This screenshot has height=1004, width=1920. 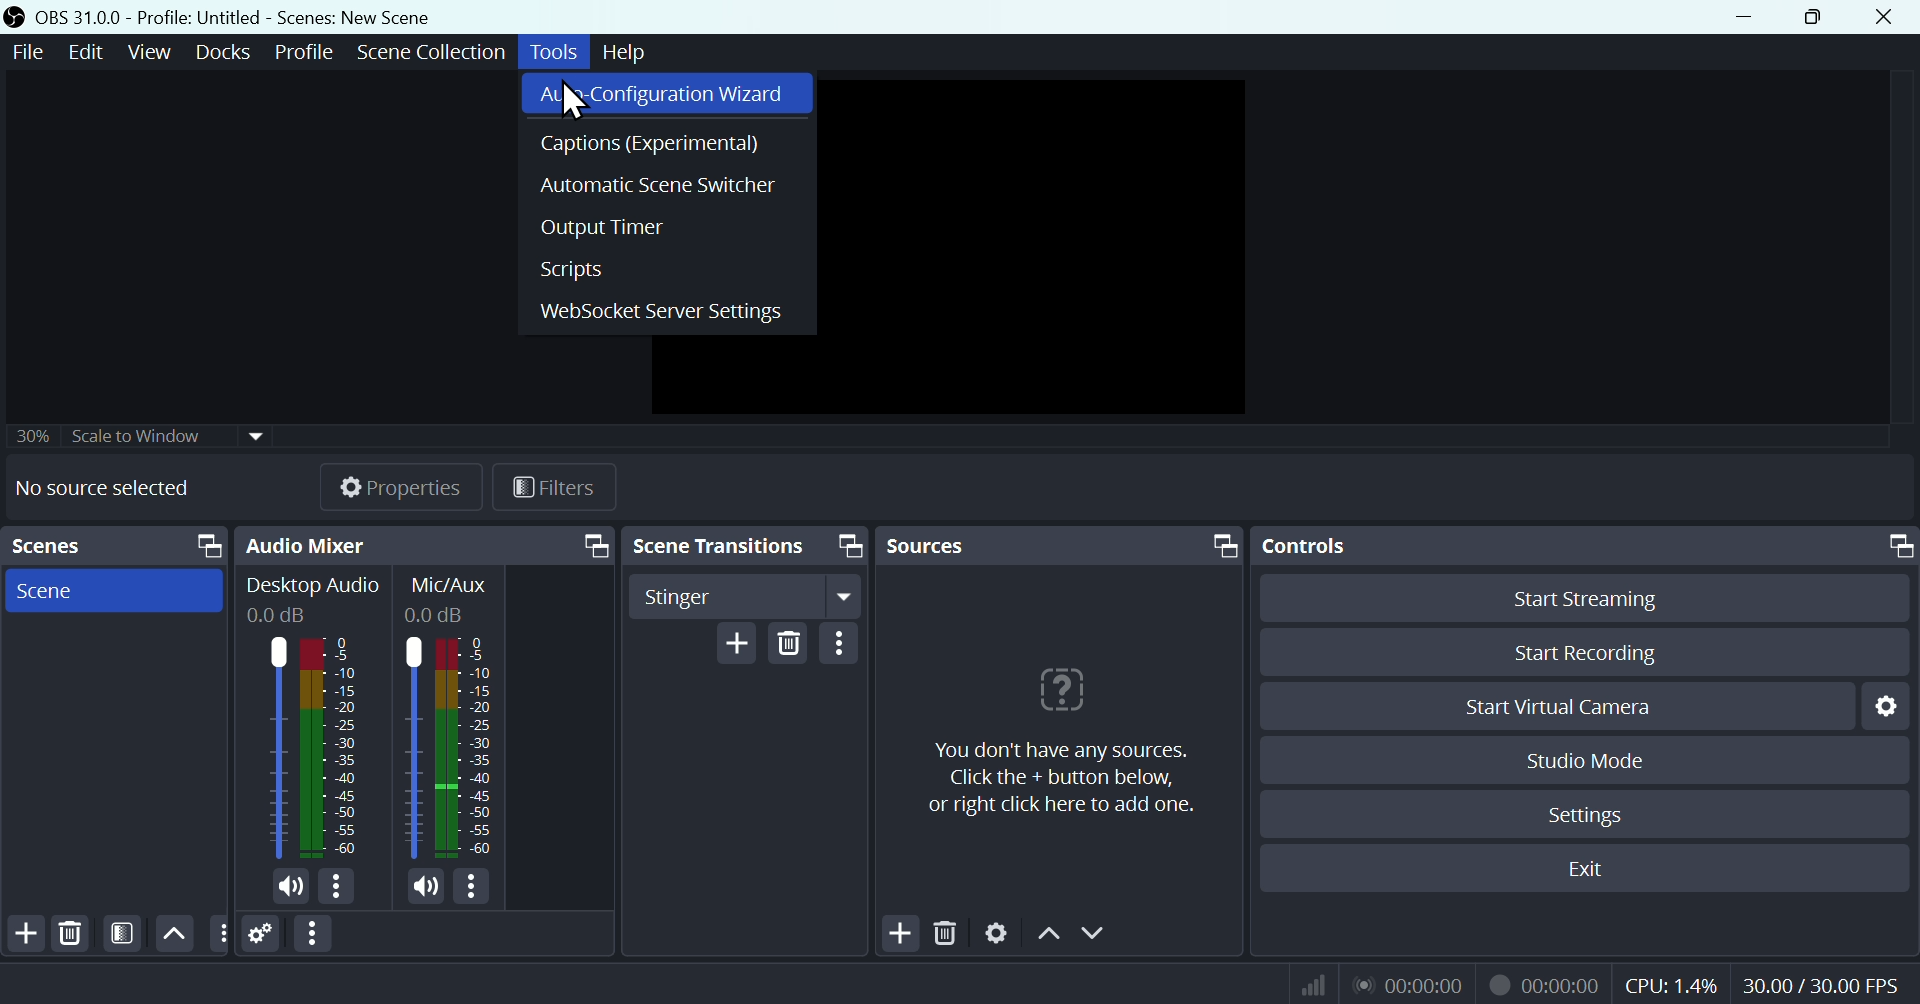 What do you see at coordinates (306, 545) in the screenshot?
I see `Audio mixer` at bounding box center [306, 545].